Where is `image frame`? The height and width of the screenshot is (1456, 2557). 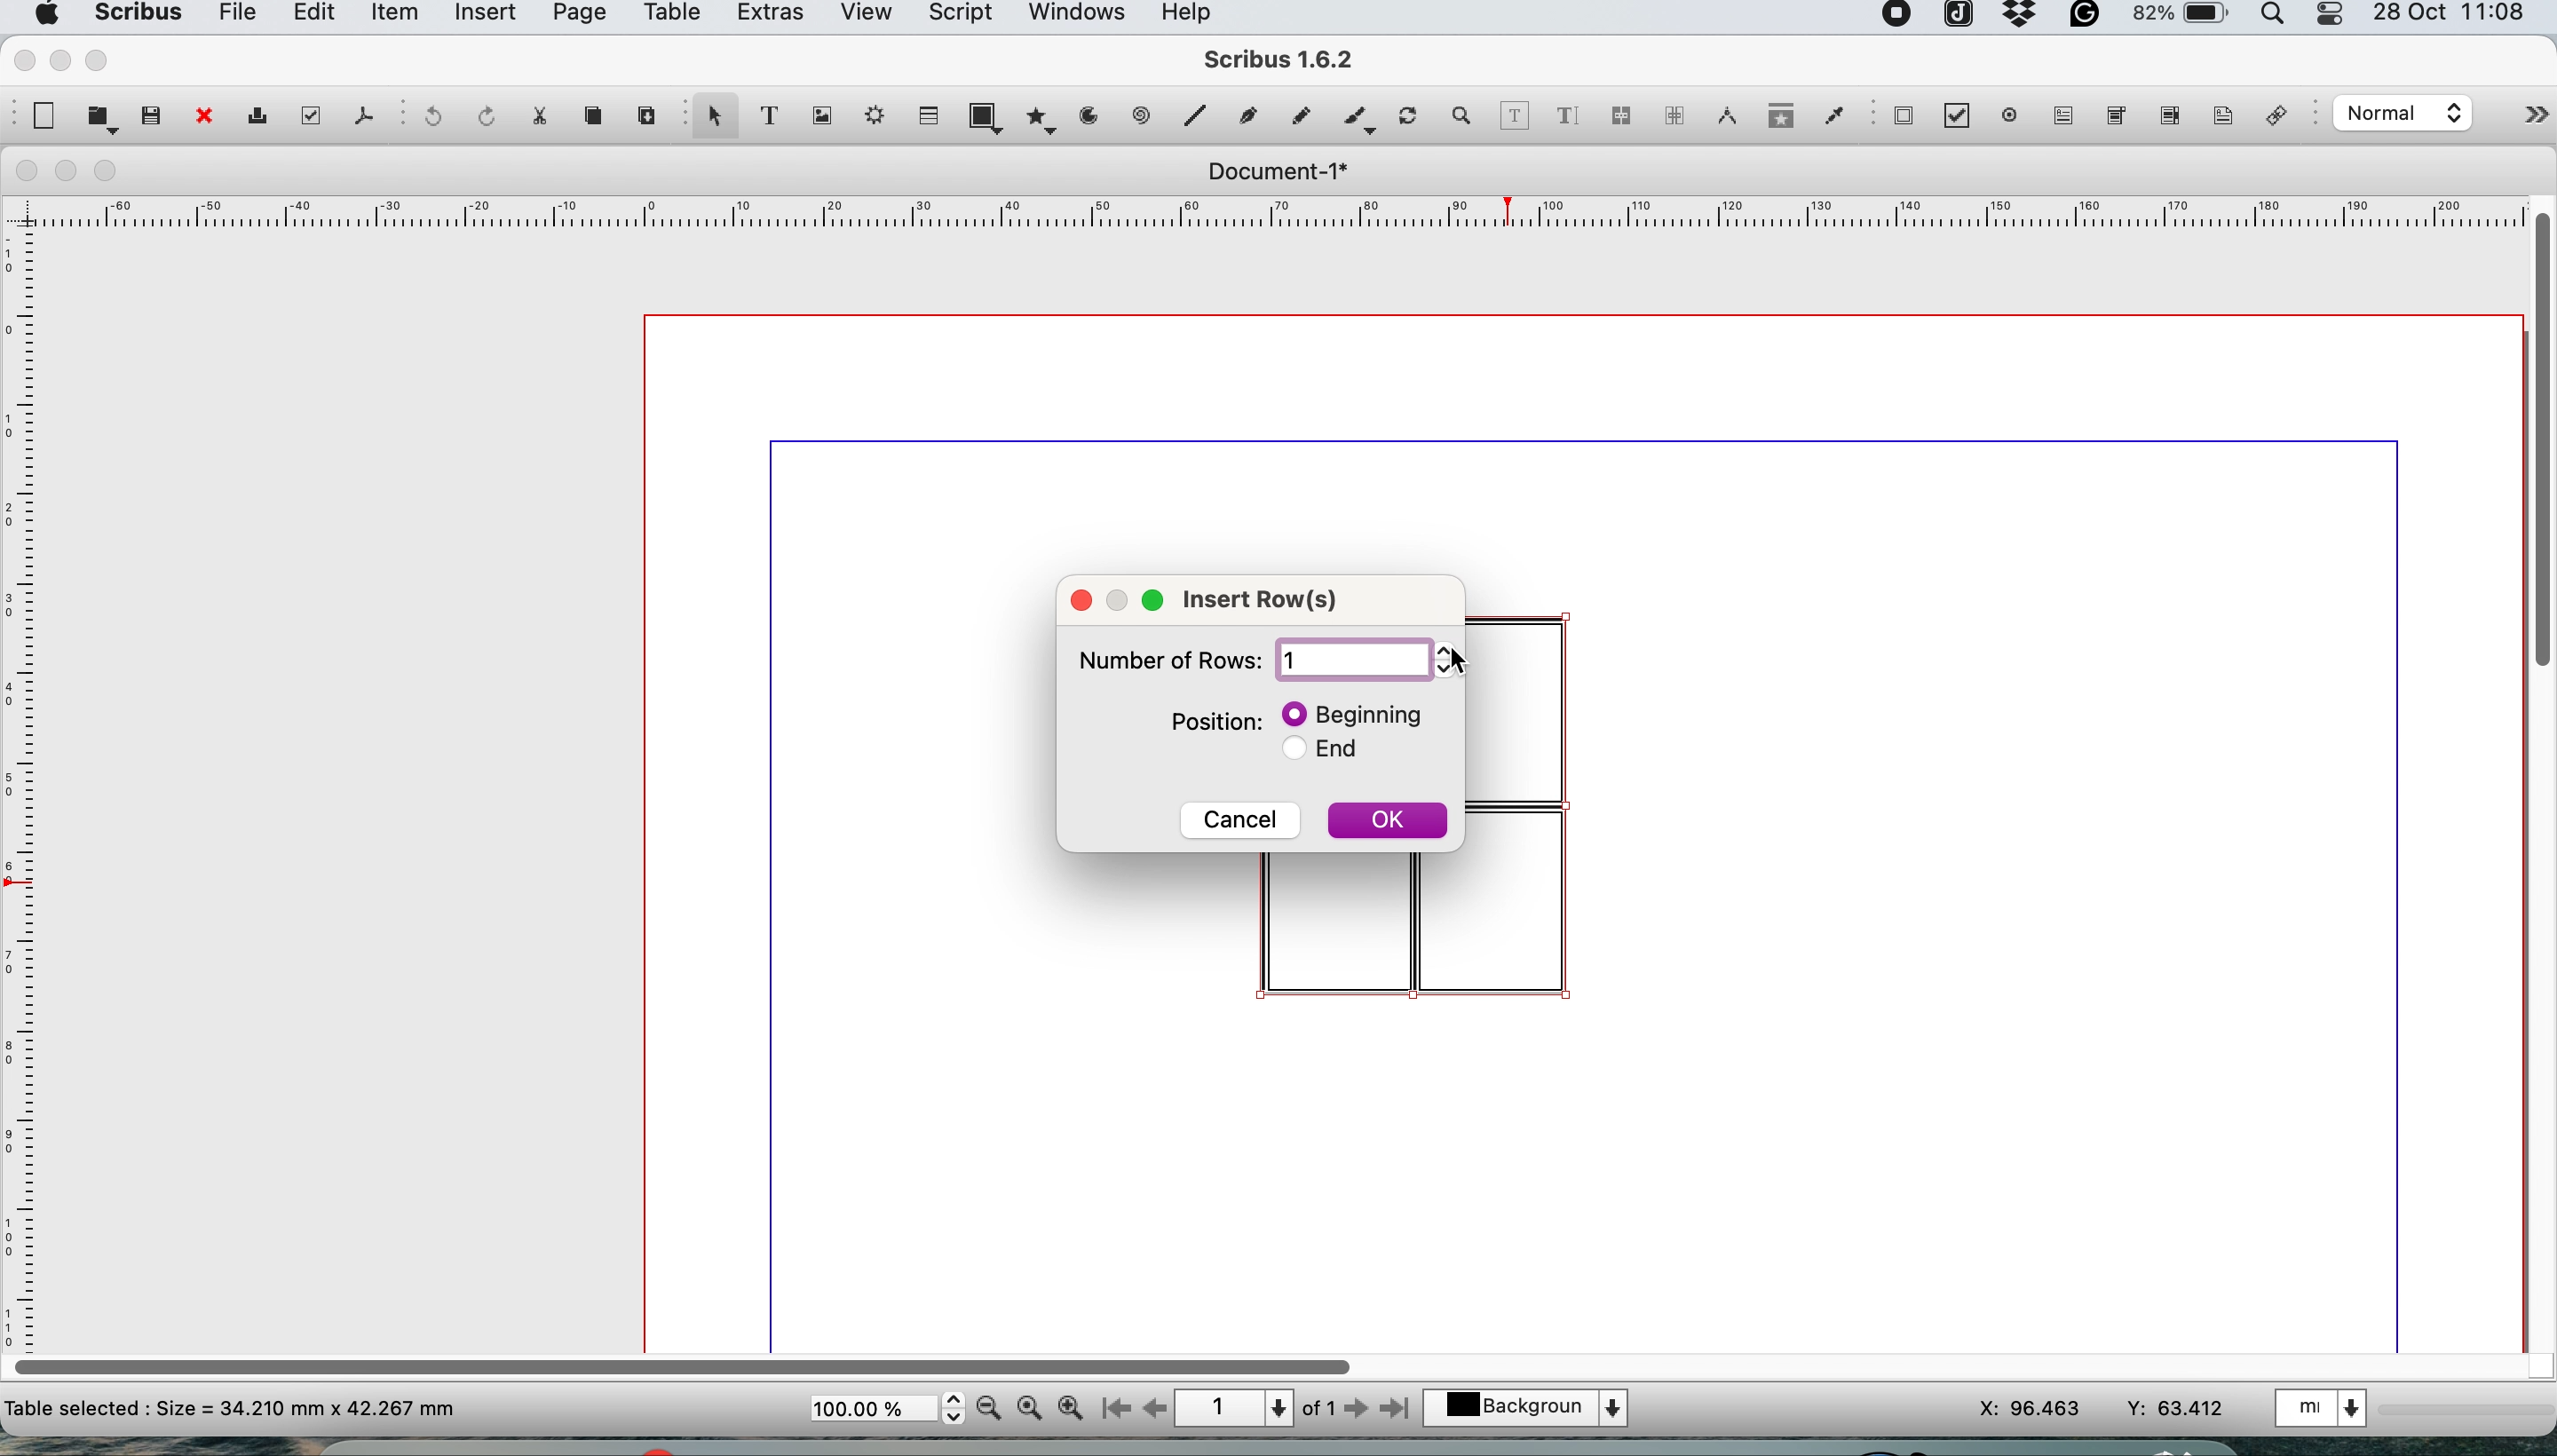
image frame is located at coordinates (818, 116).